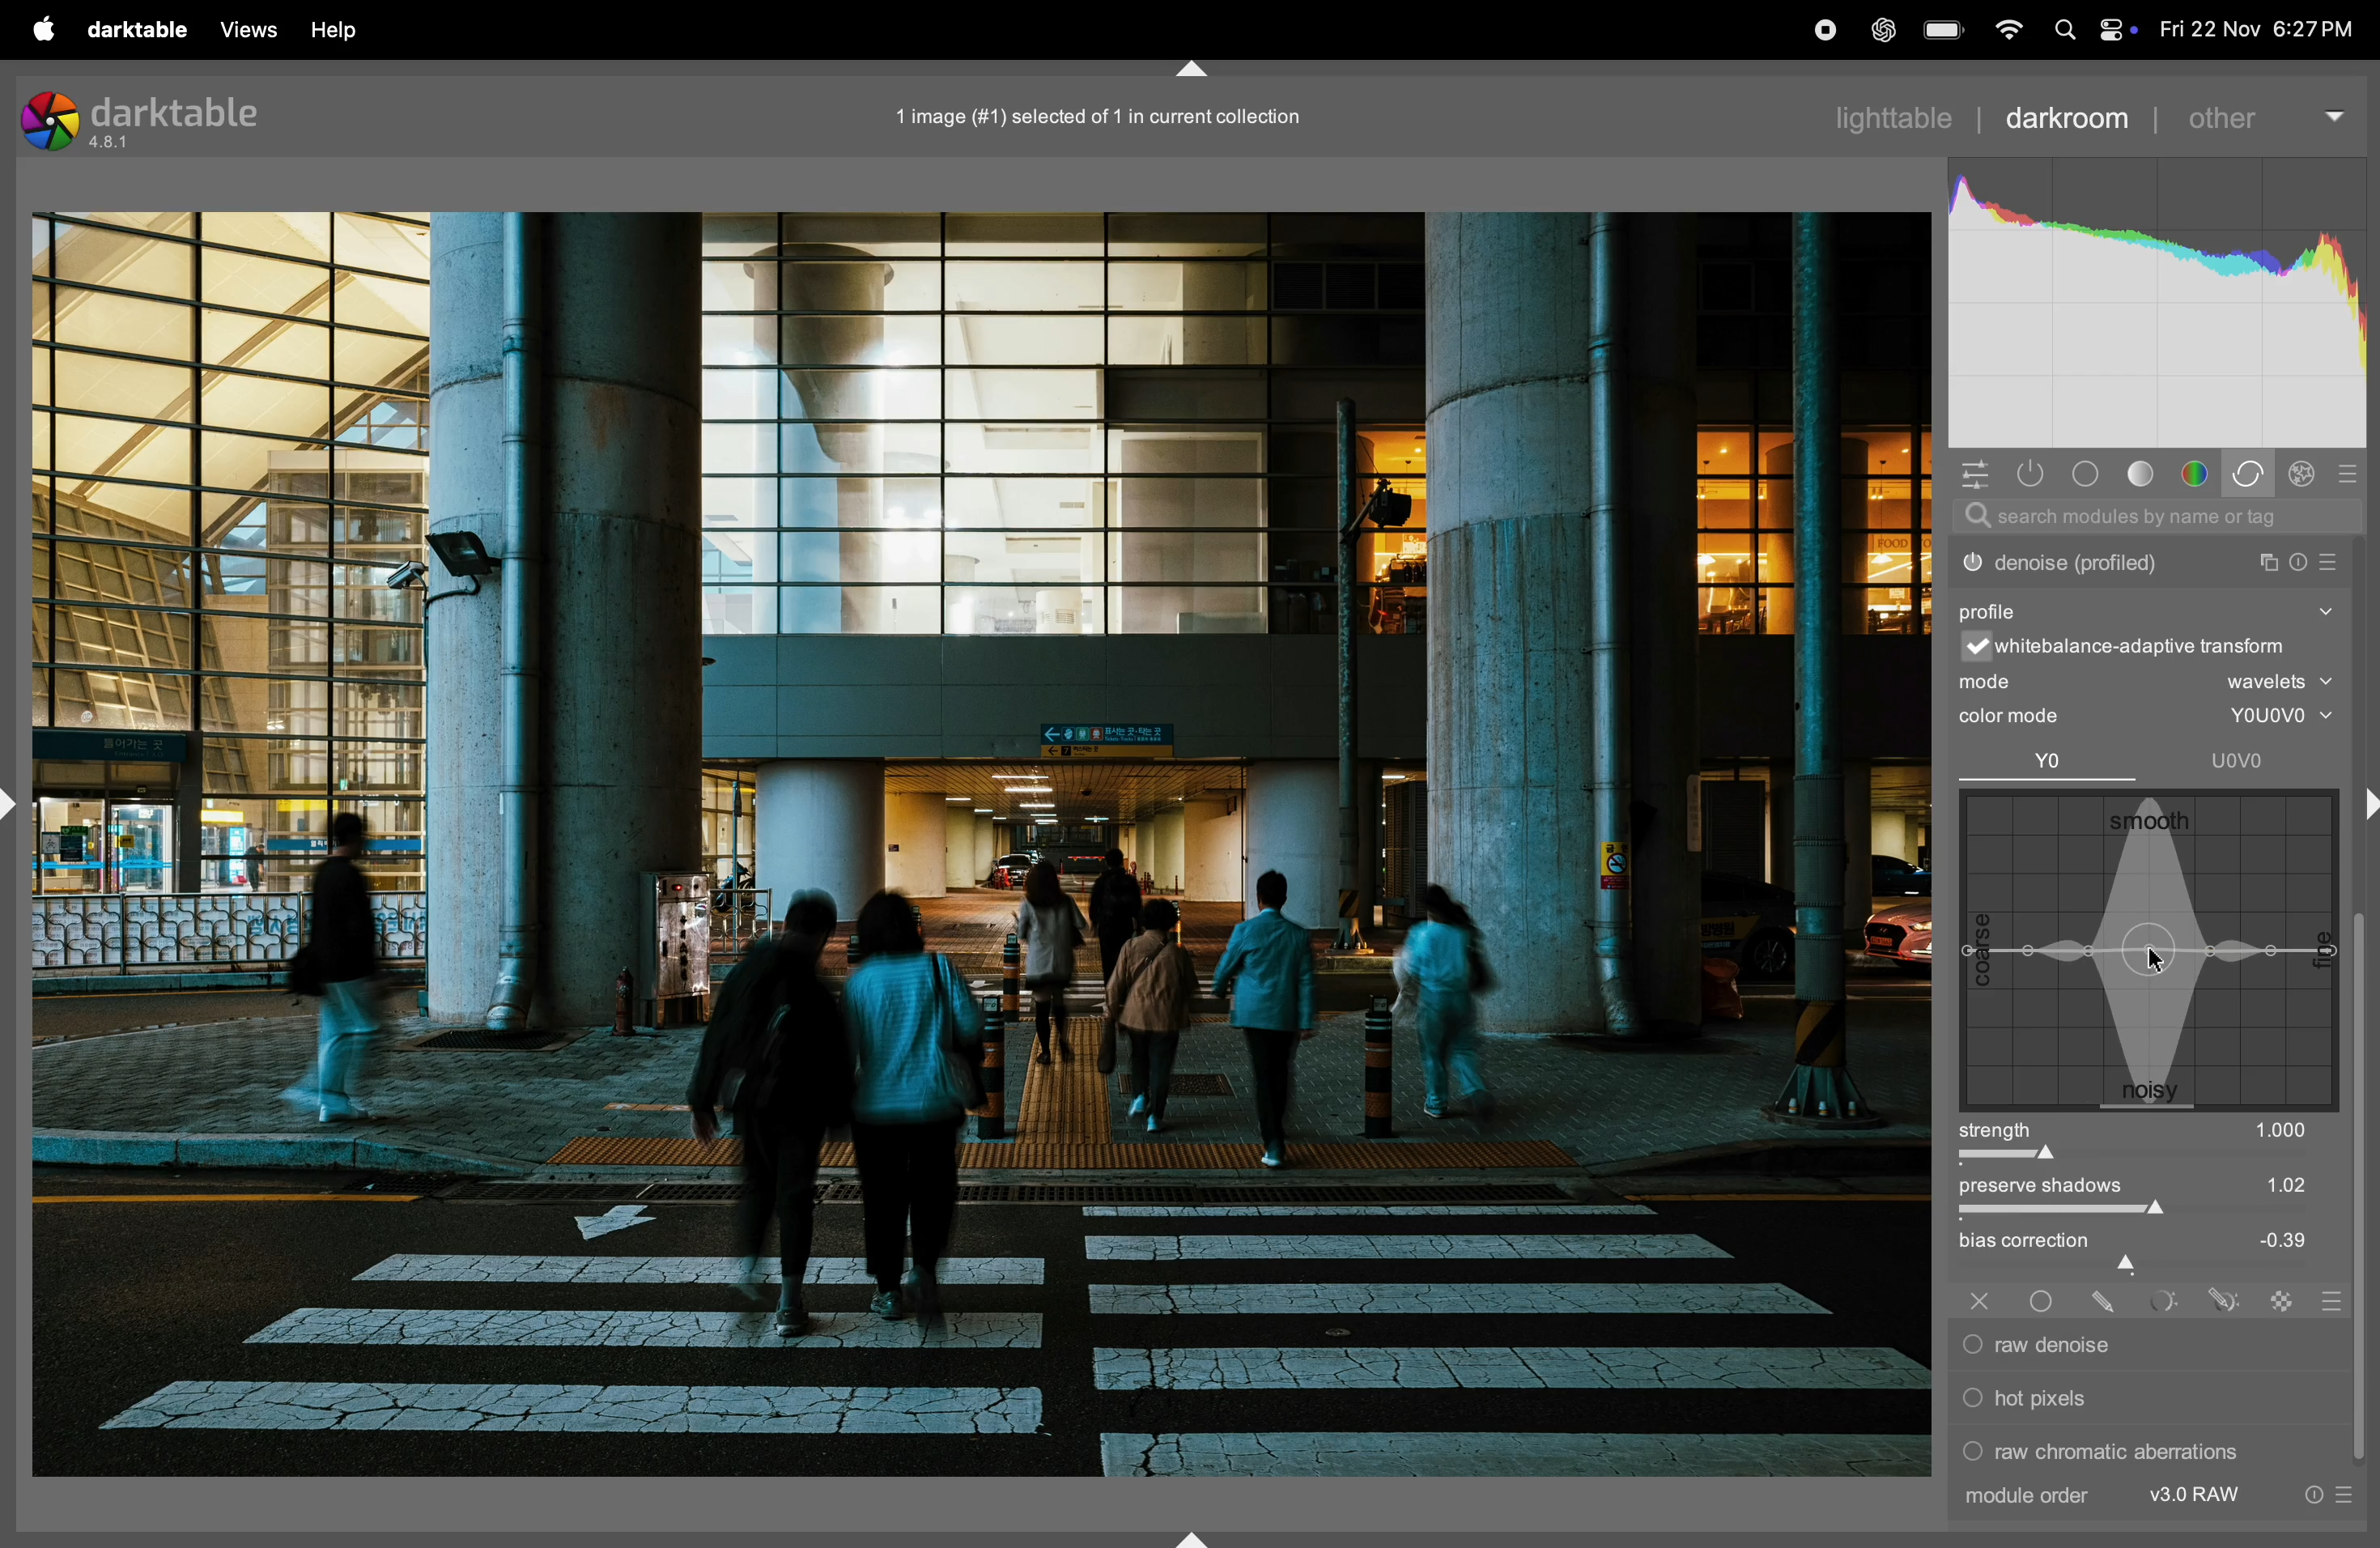  I want to click on chatgpt, so click(1885, 30).